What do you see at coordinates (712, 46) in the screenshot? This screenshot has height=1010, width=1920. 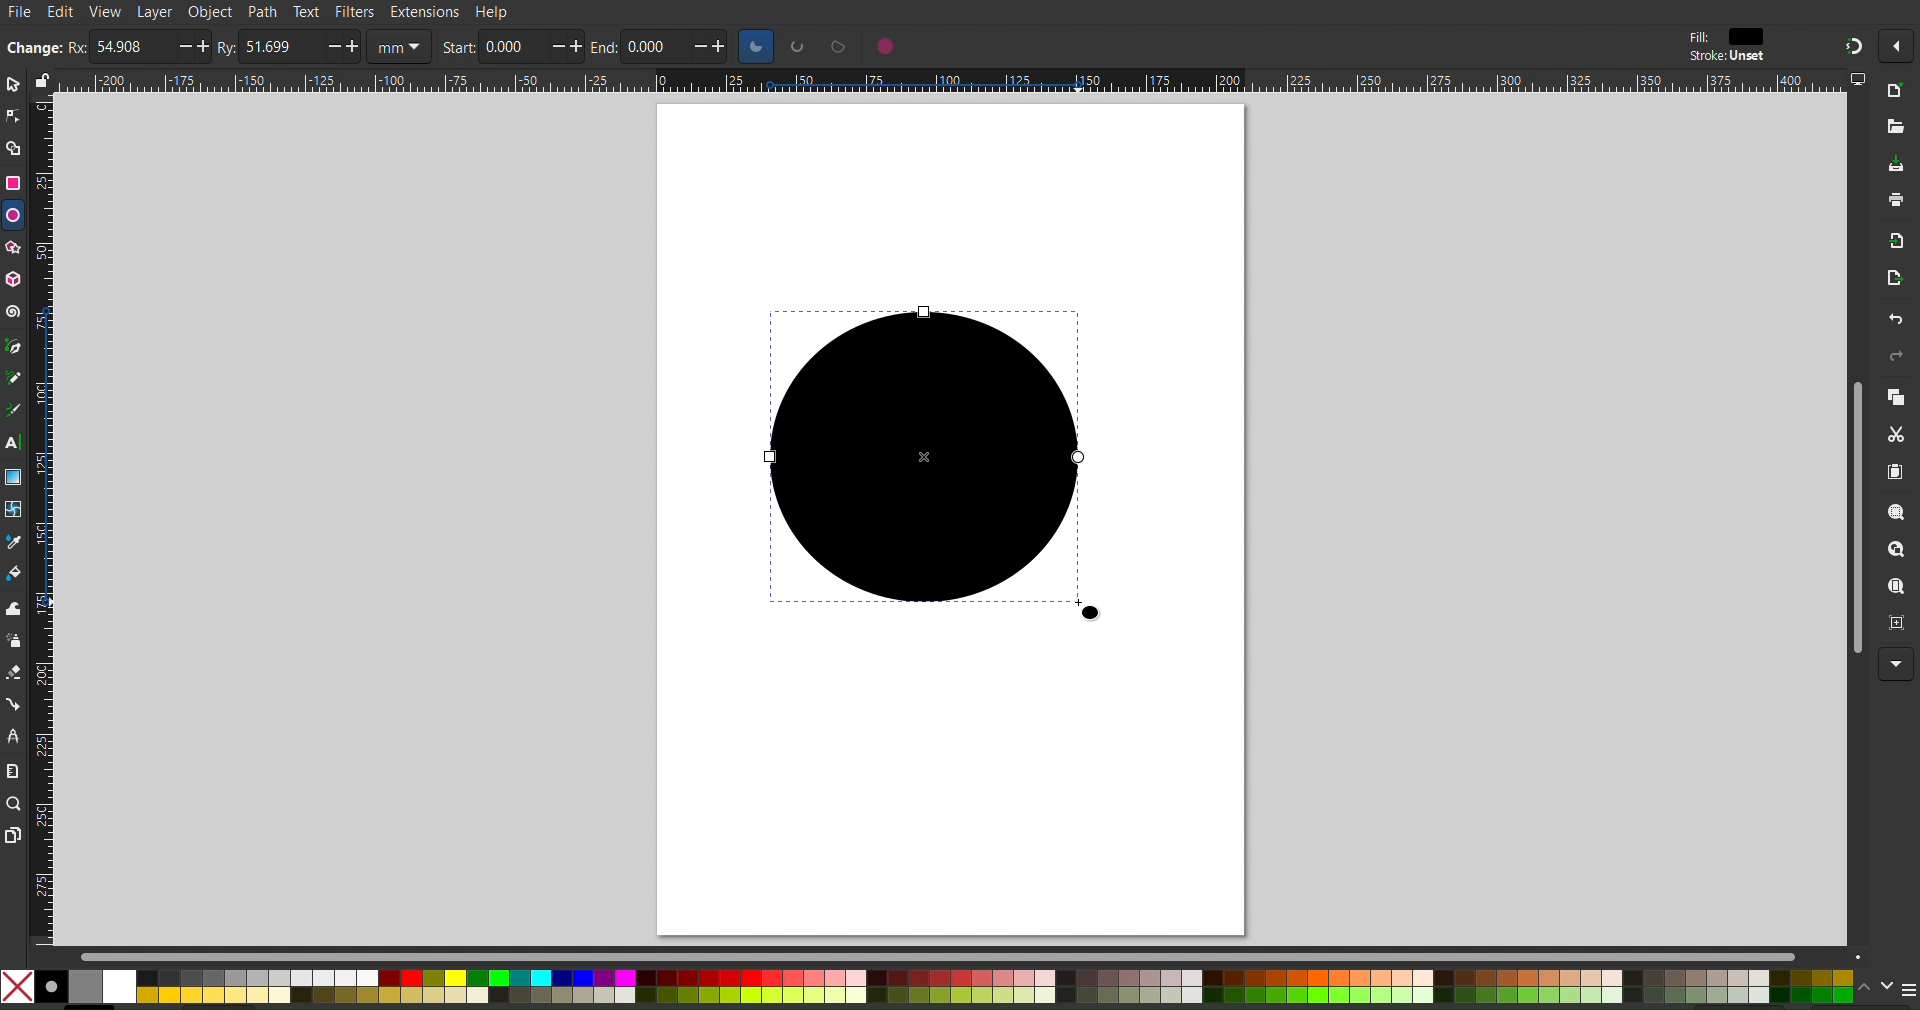 I see `increase/decrease` at bounding box center [712, 46].